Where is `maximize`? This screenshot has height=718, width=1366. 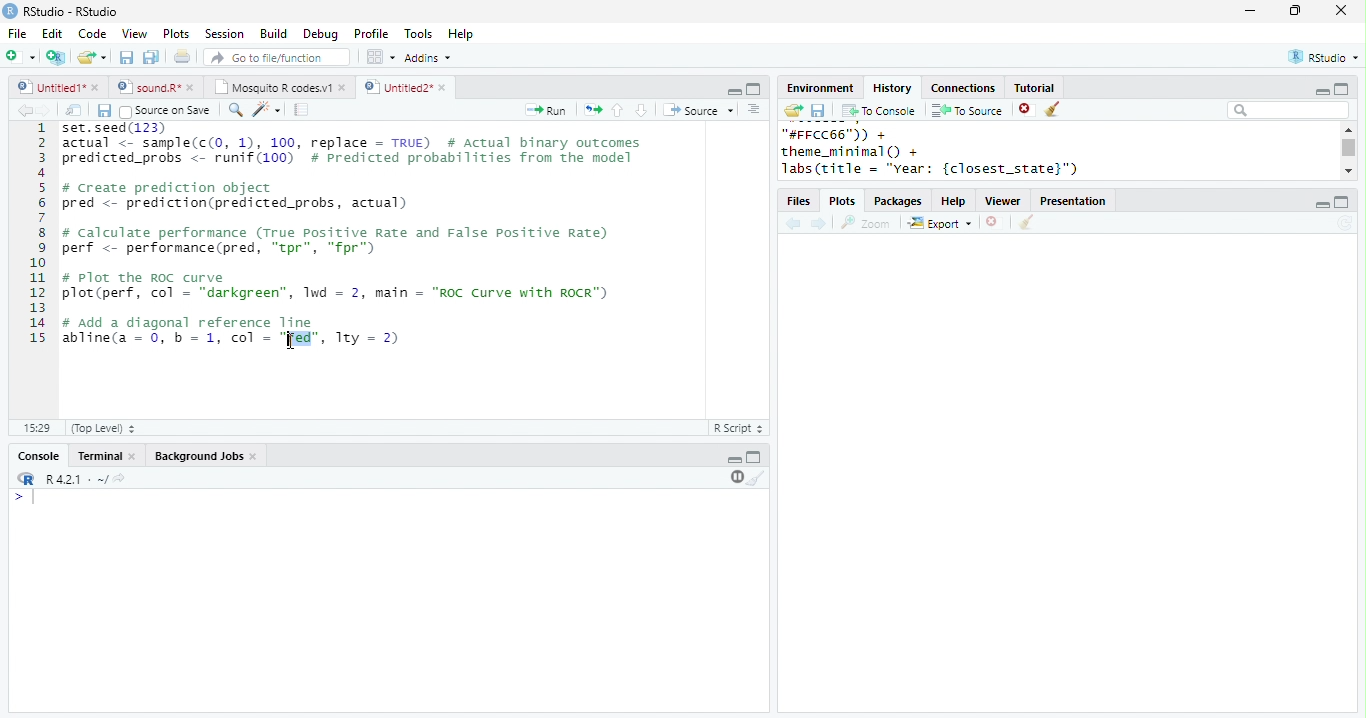
maximize is located at coordinates (1342, 202).